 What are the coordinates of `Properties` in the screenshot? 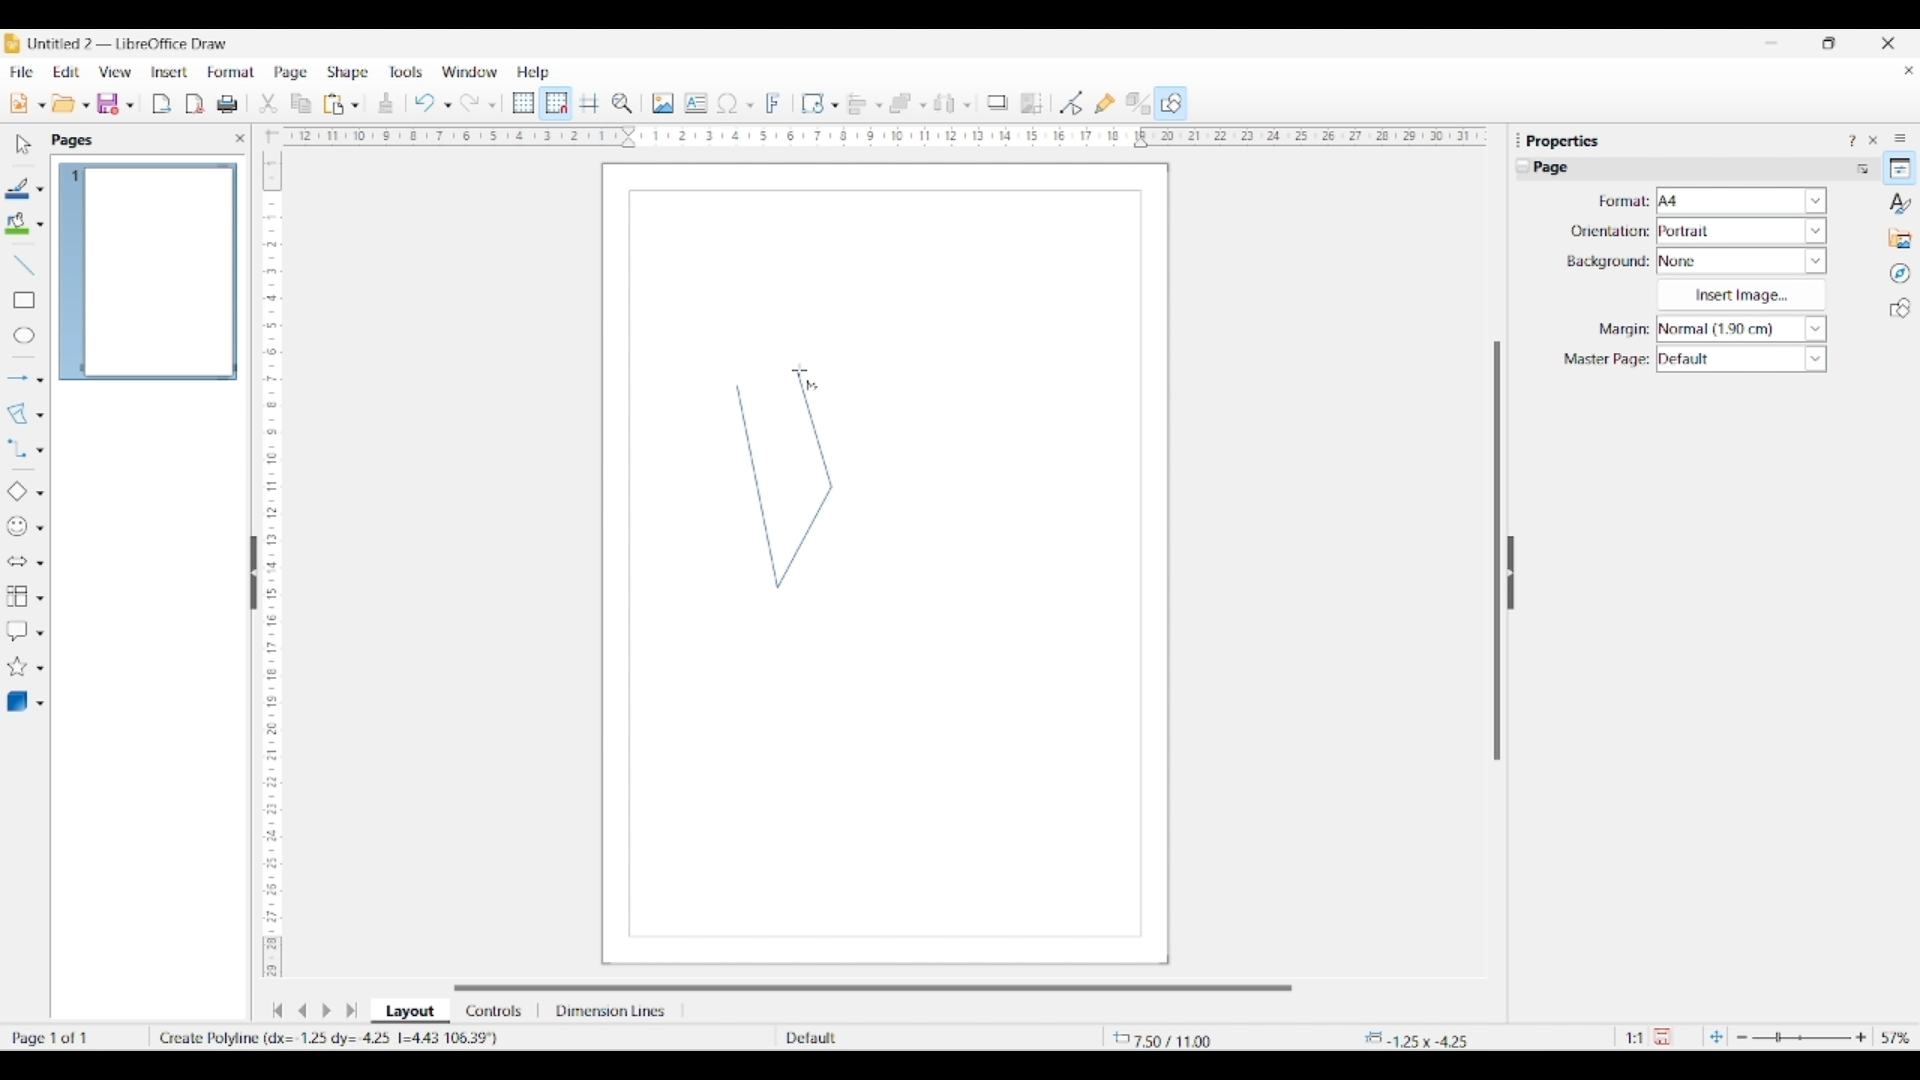 It's located at (1900, 168).